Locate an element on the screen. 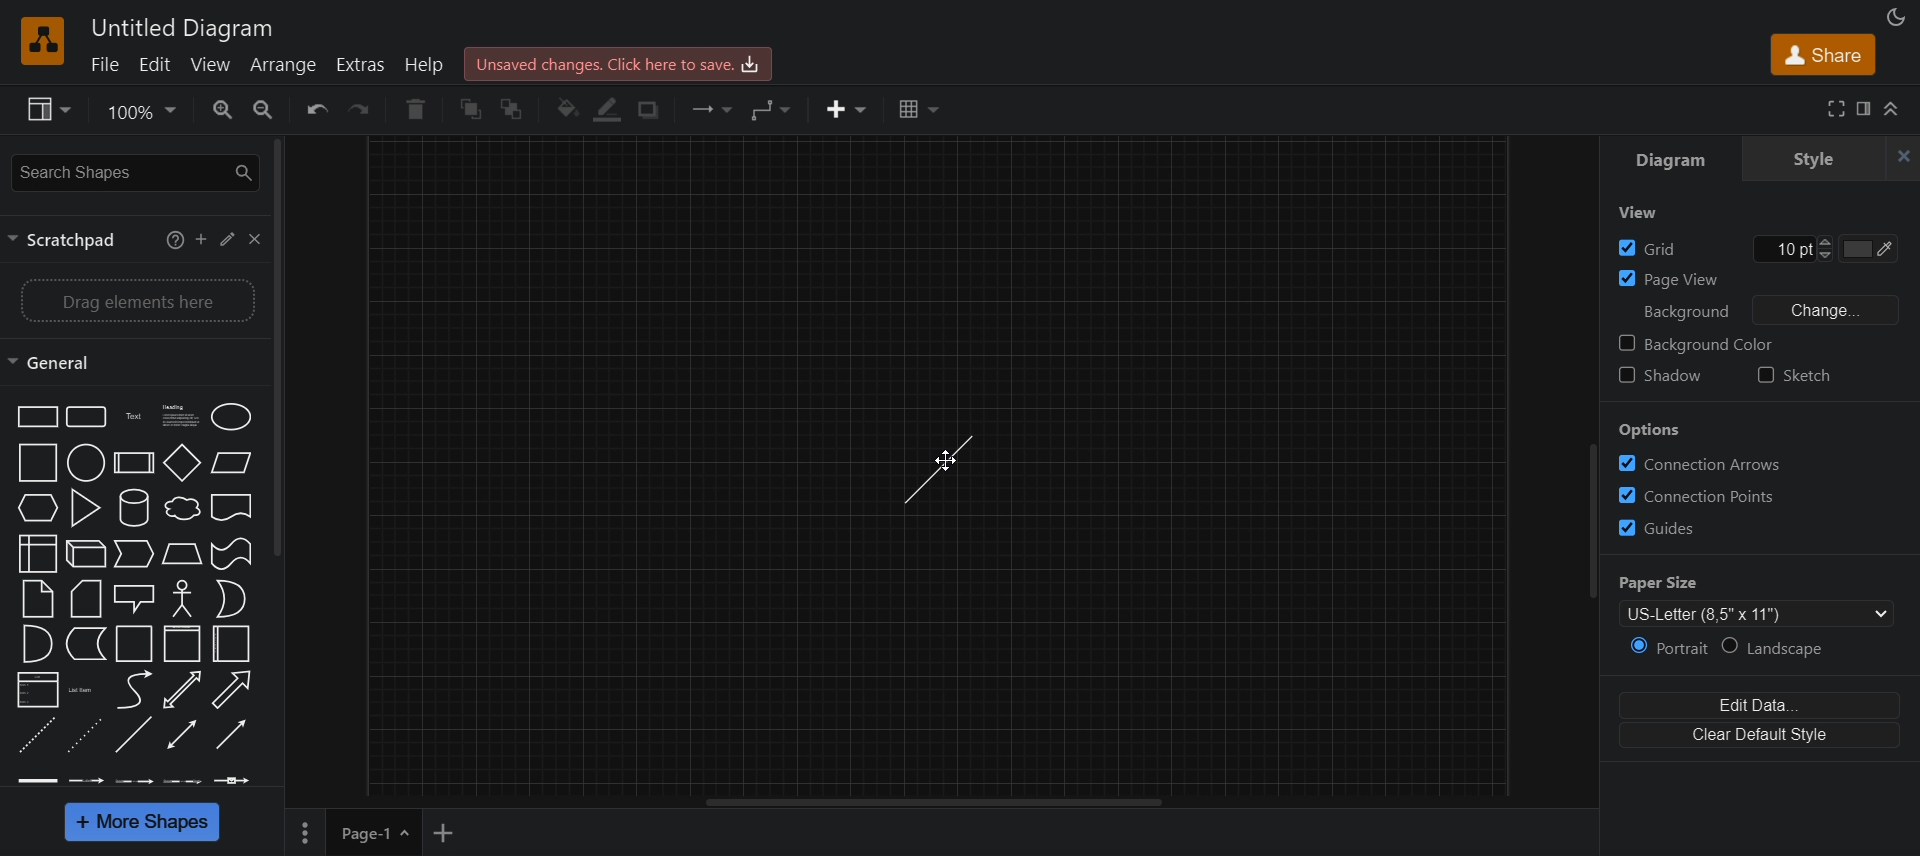 The image size is (1920, 856). edit data is located at coordinates (1755, 703).